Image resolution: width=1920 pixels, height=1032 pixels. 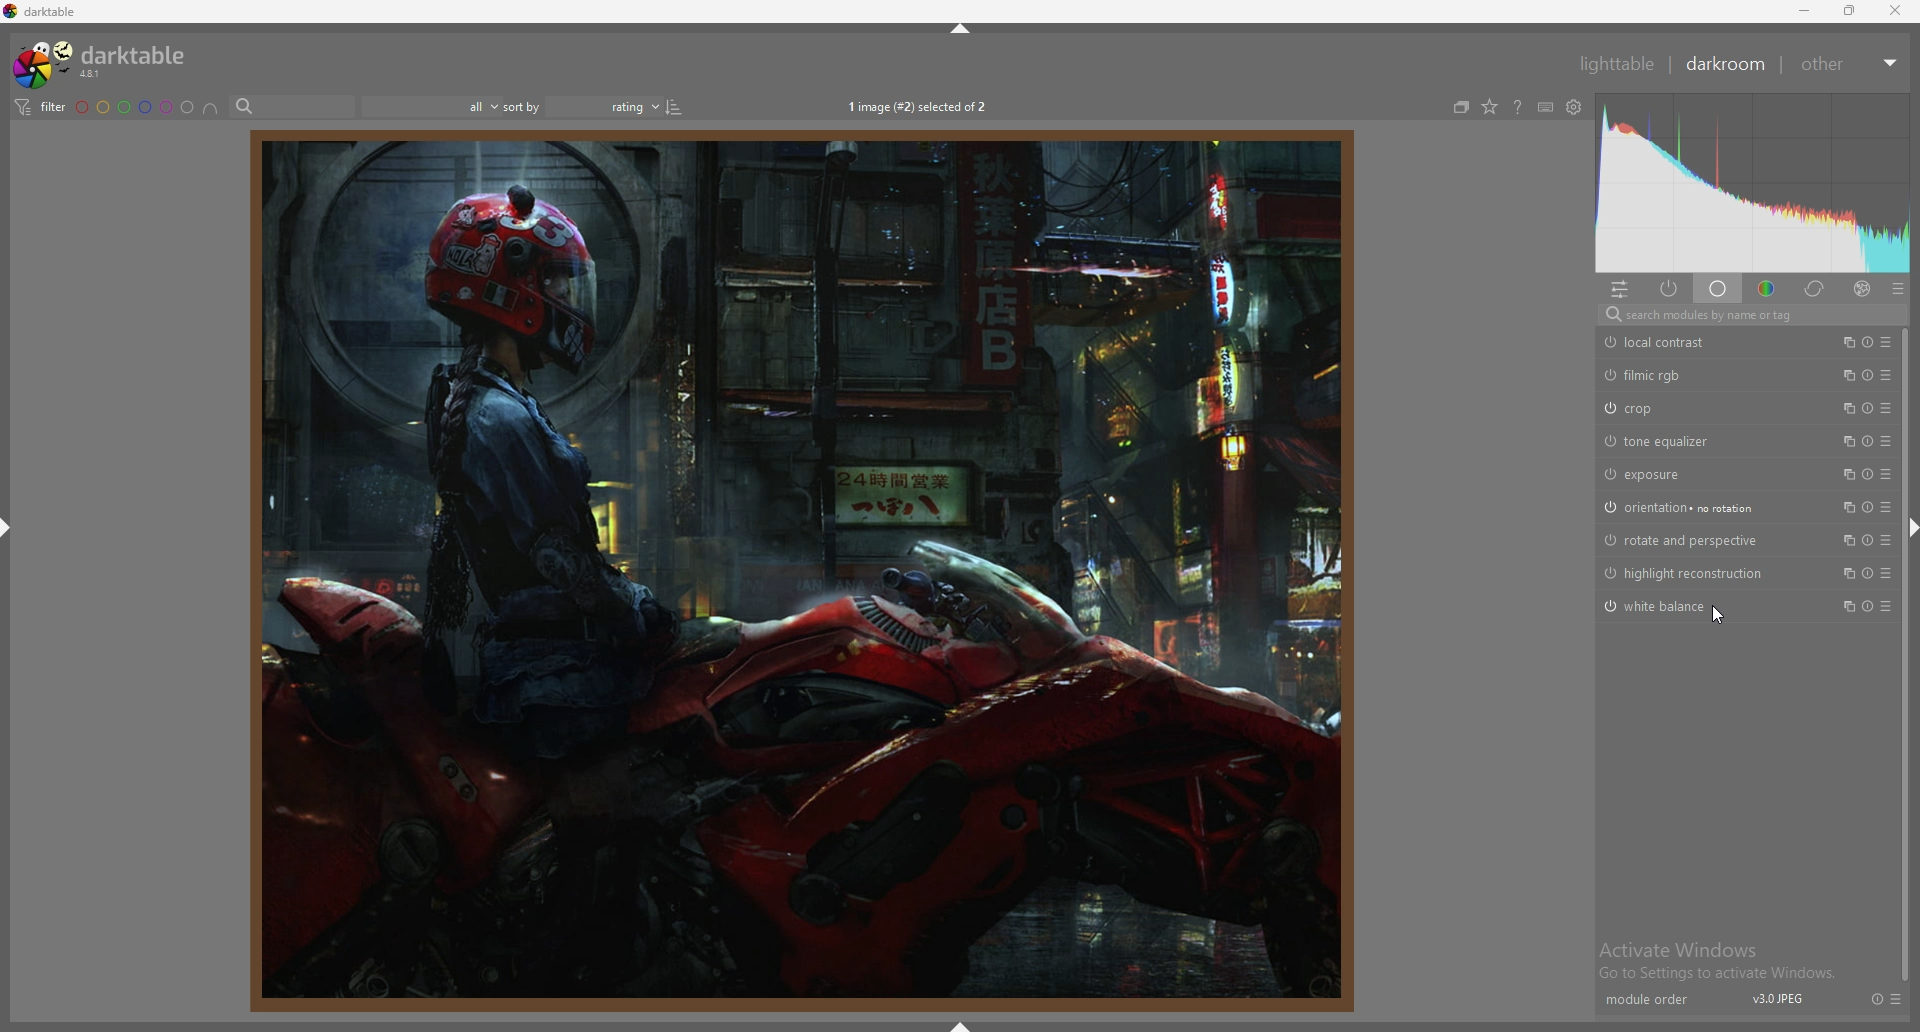 I want to click on filter by images rating, so click(x=431, y=106).